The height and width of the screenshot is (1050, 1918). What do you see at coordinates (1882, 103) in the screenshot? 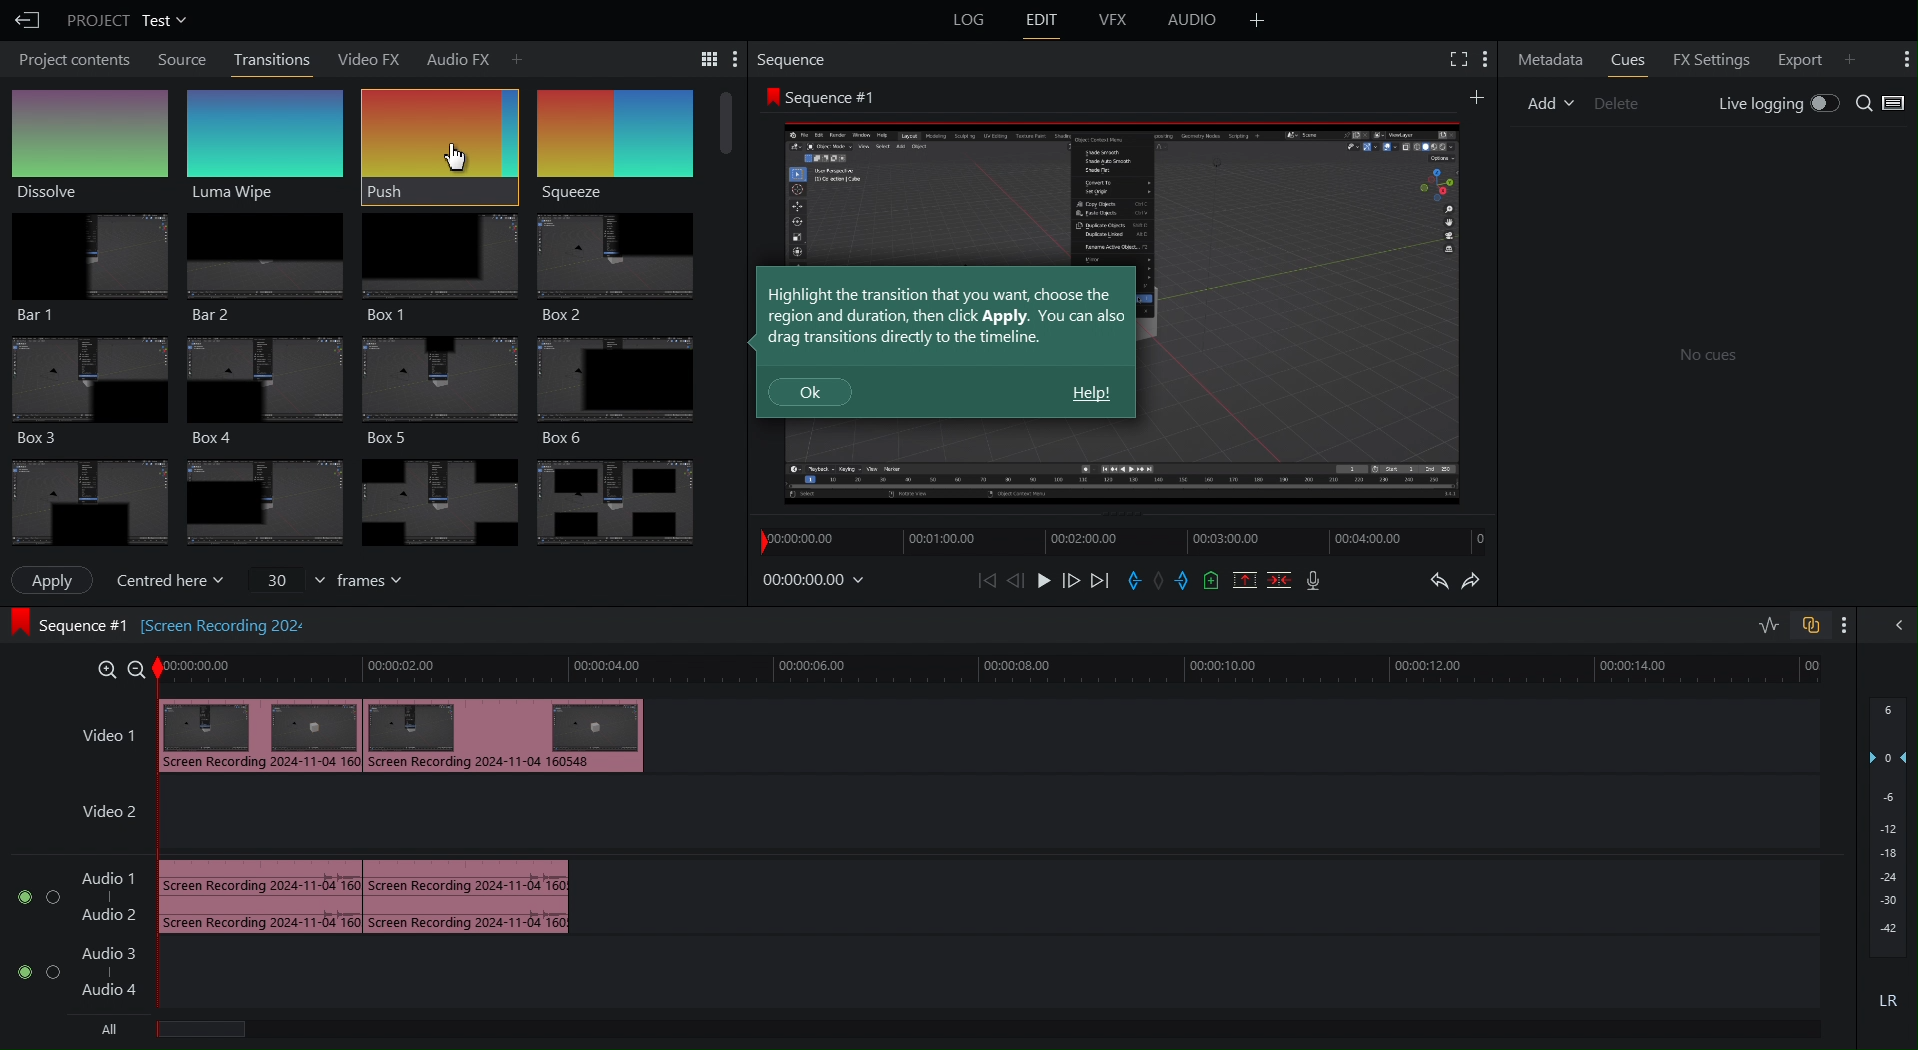
I see `Search` at bounding box center [1882, 103].